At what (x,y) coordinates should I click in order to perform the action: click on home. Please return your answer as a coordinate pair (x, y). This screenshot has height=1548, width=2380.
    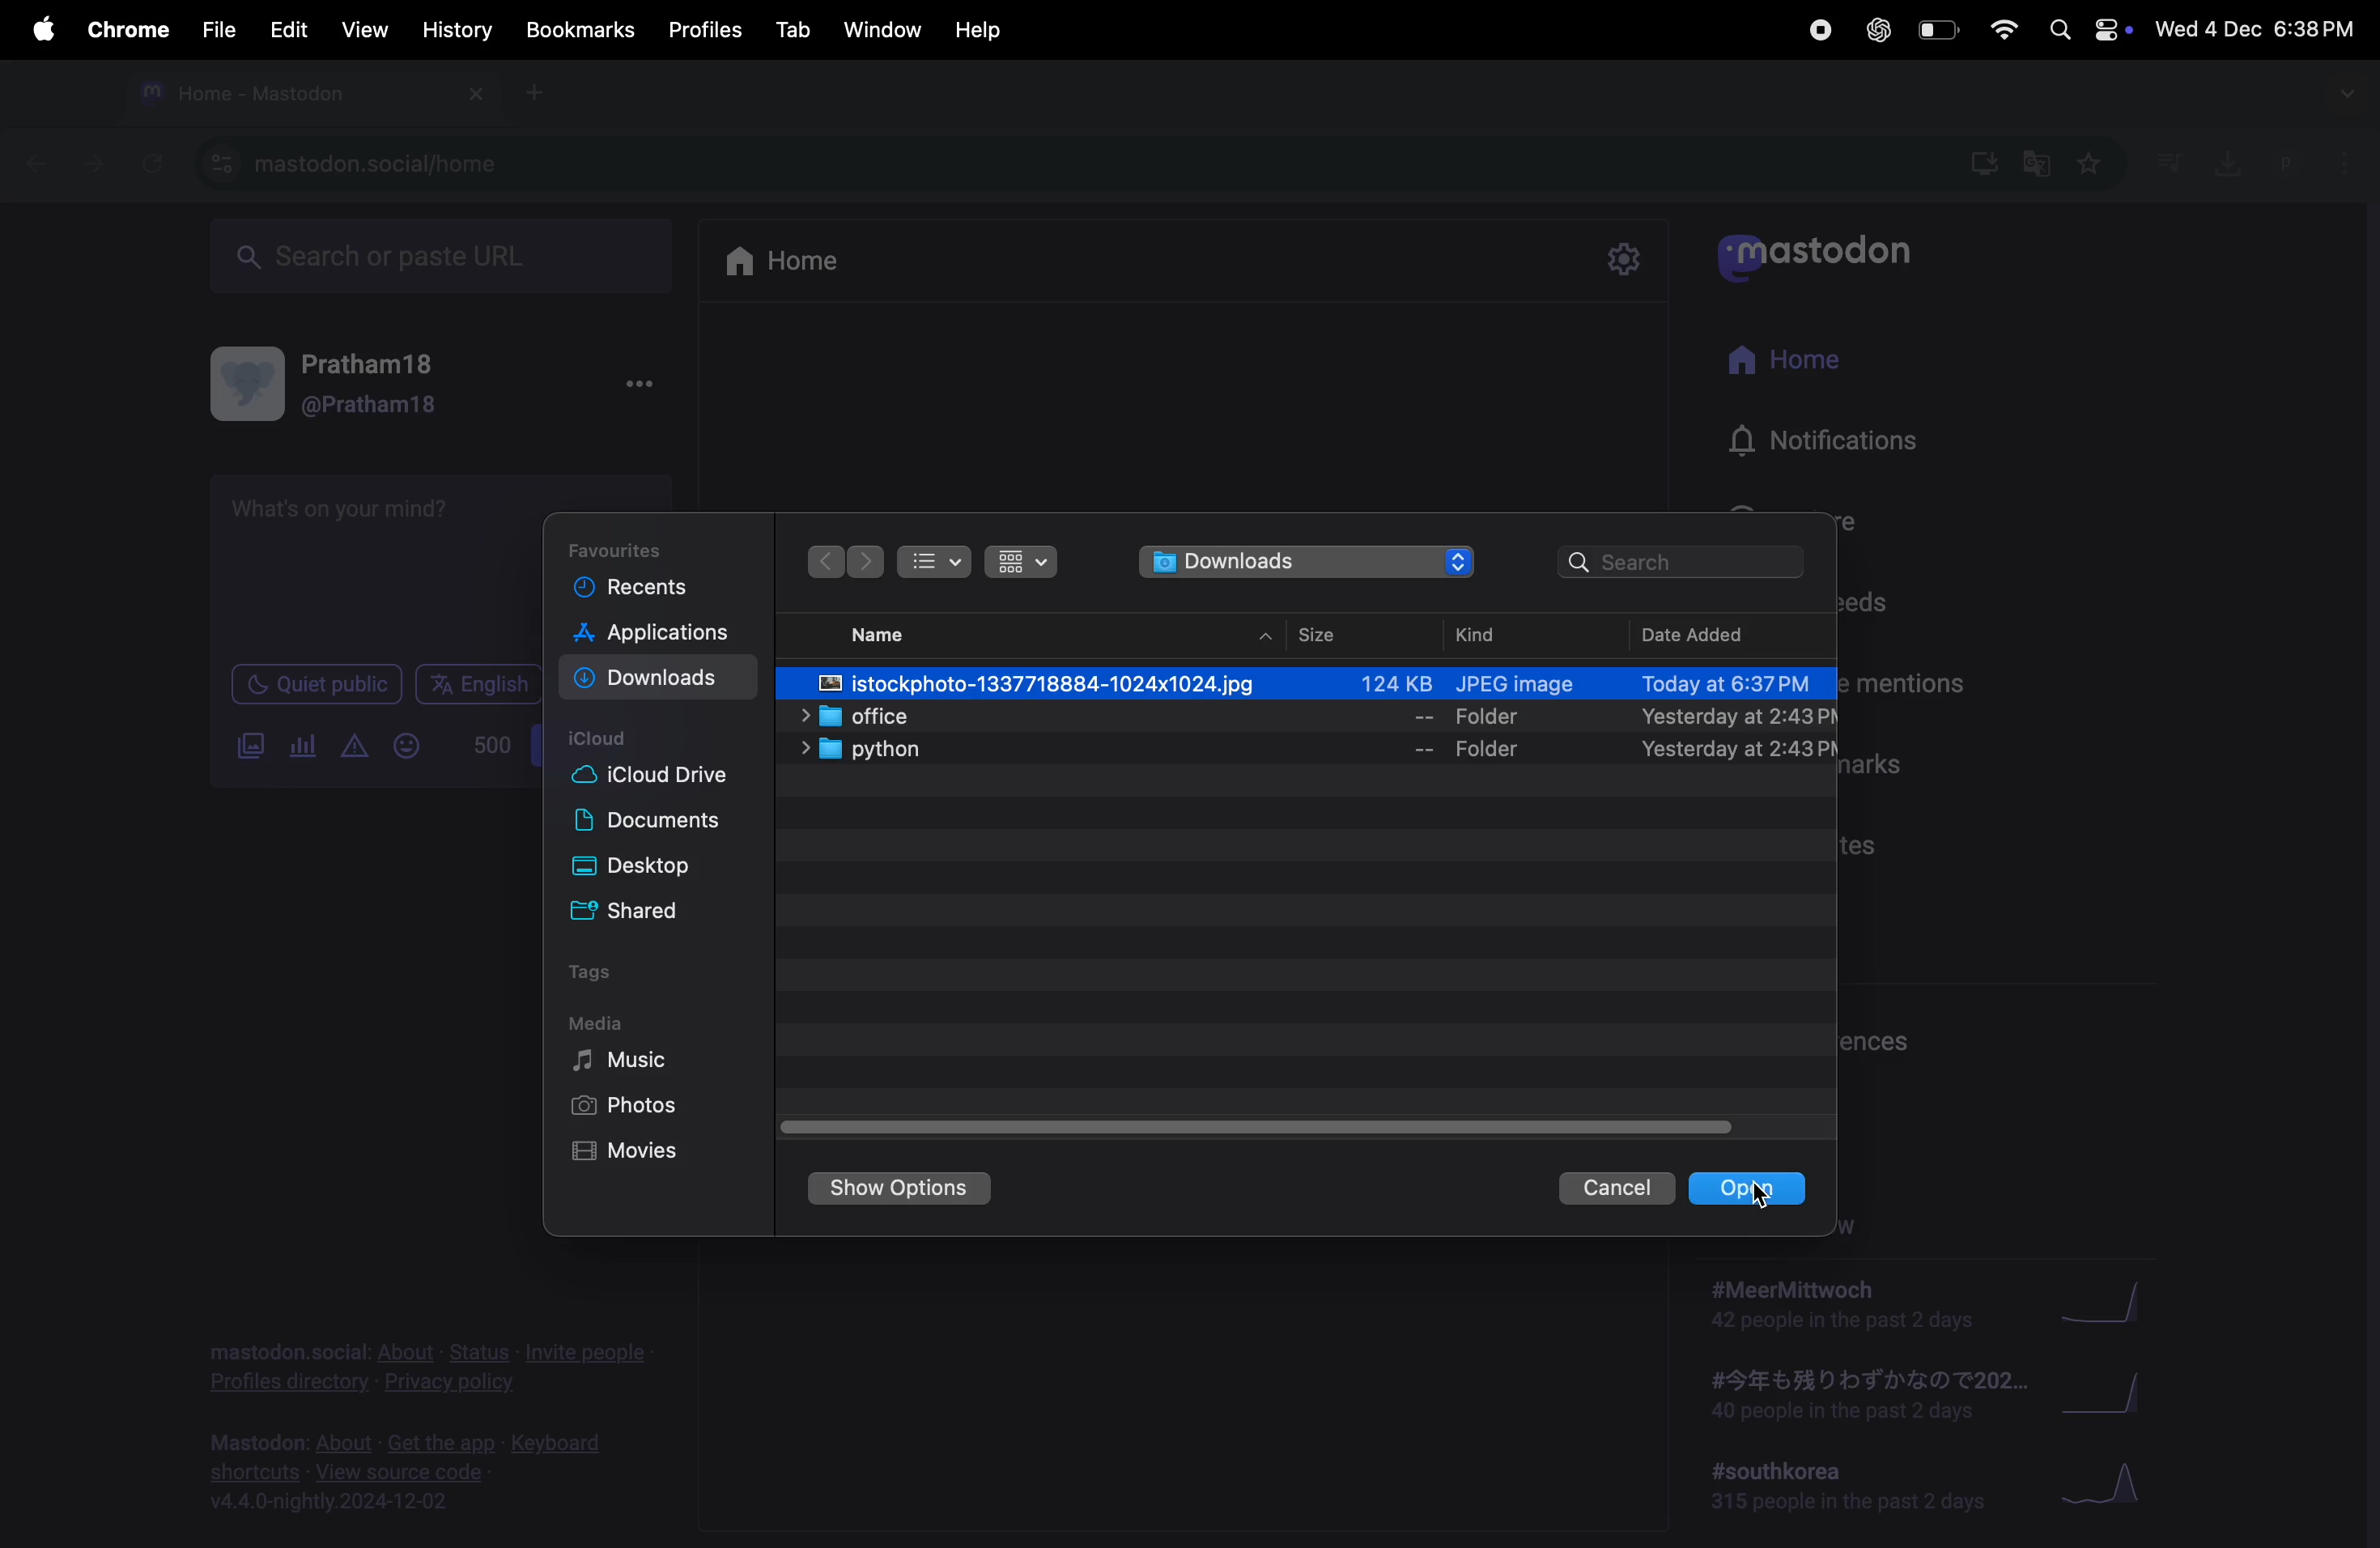
    Looking at the image, I should click on (1794, 366).